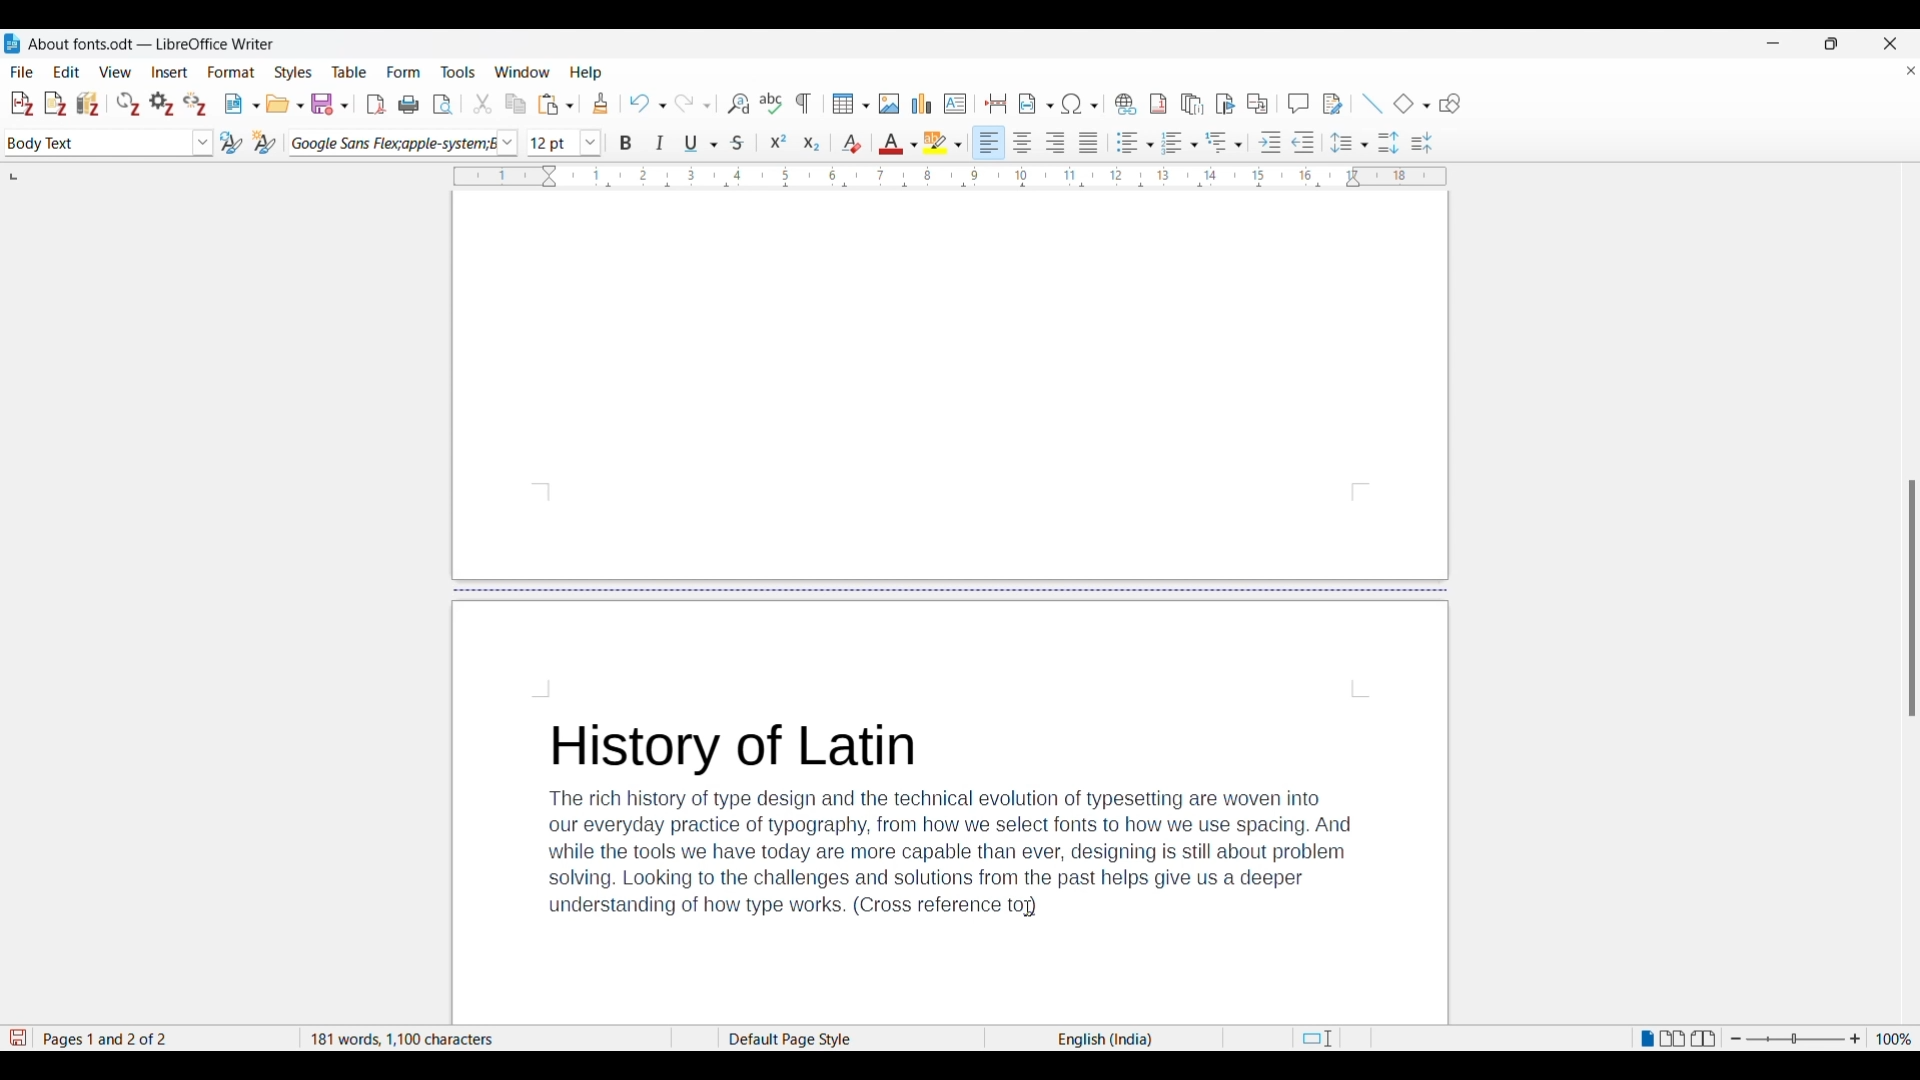  Describe the element at coordinates (1795, 1040) in the screenshot. I see `Change zoom slider` at that location.